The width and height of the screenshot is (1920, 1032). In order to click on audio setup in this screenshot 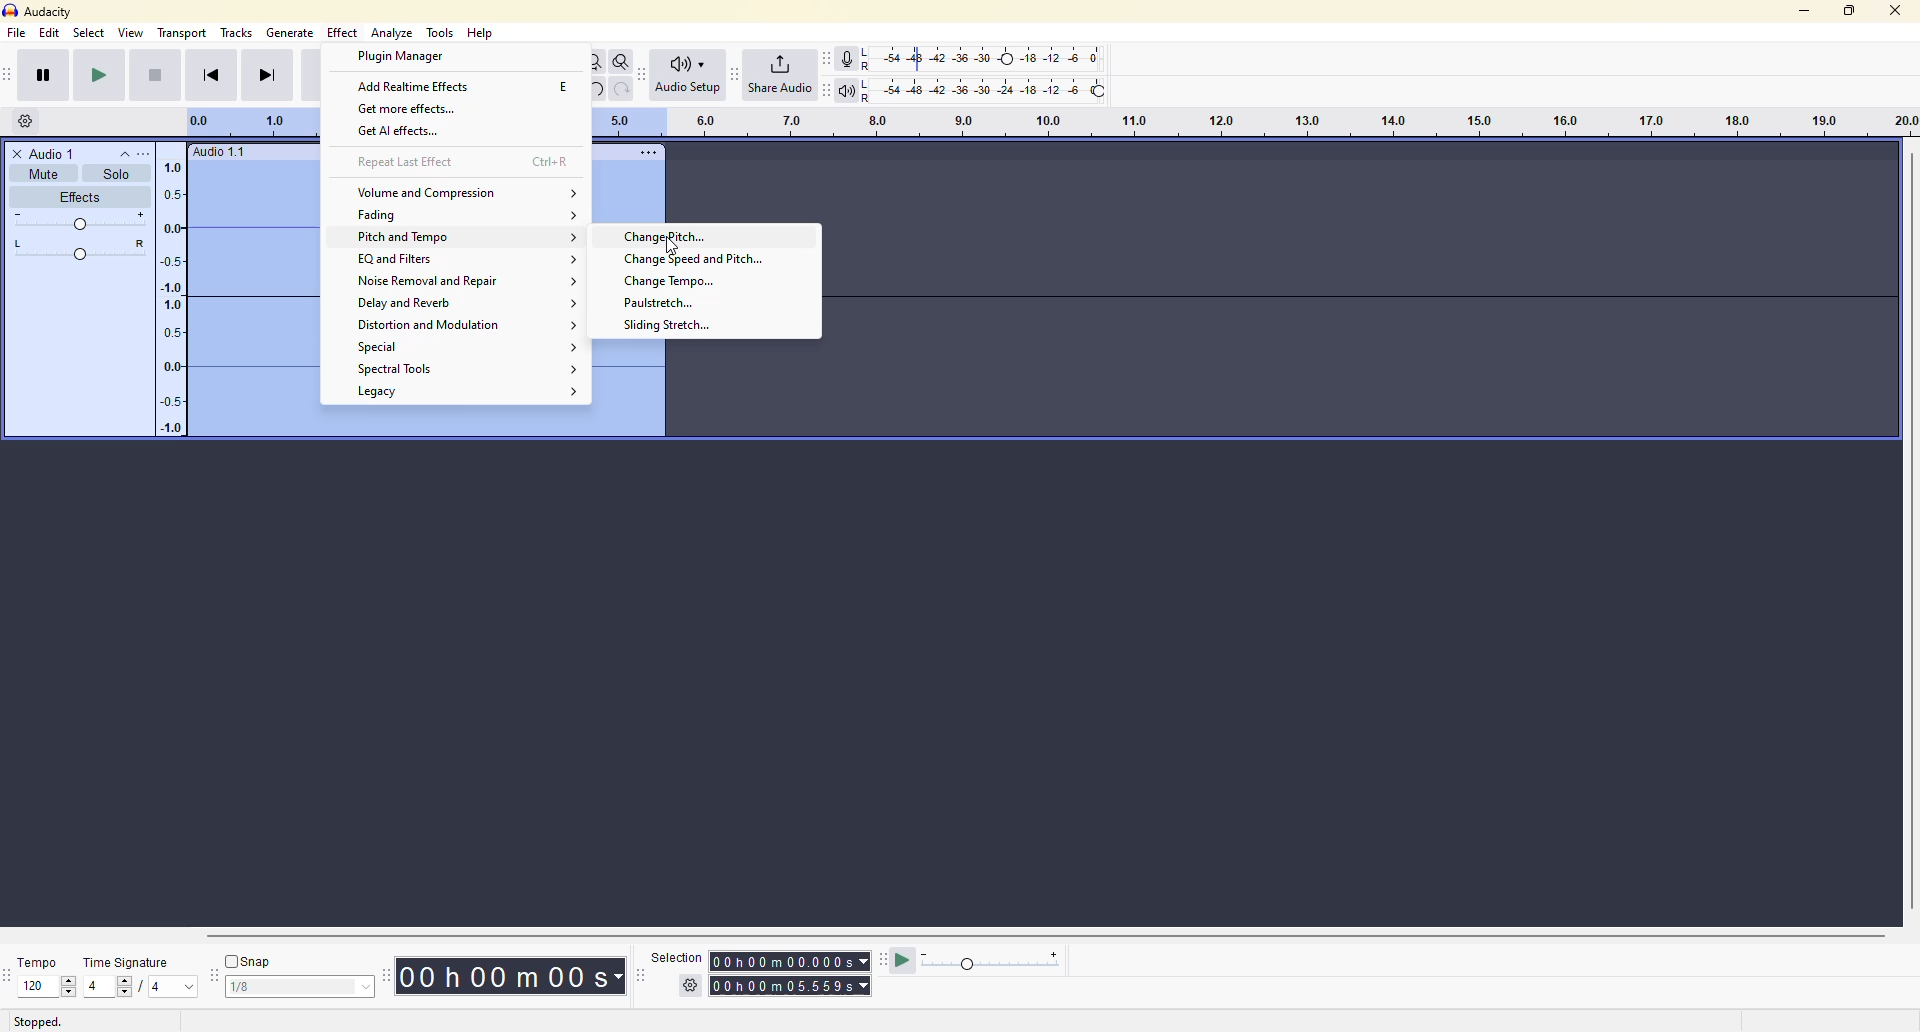, I will do `click(688, 74)`.